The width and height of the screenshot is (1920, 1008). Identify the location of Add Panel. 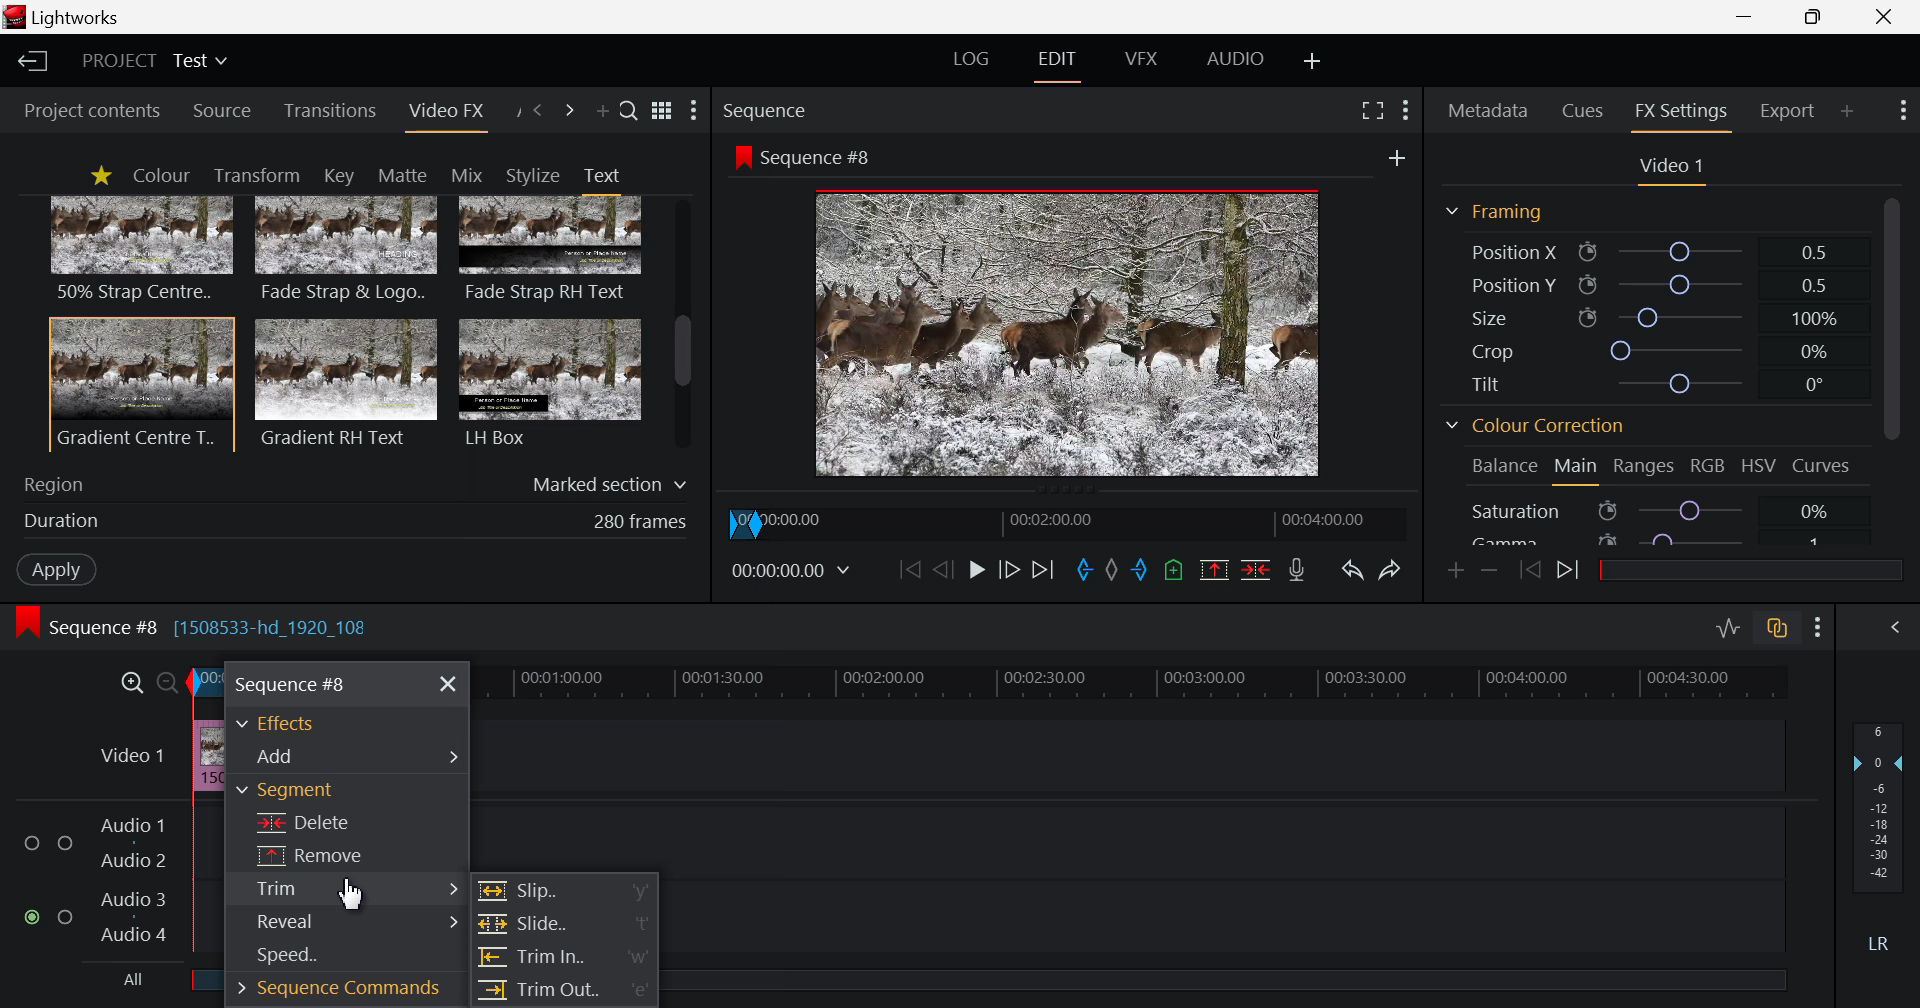
(602, 115).